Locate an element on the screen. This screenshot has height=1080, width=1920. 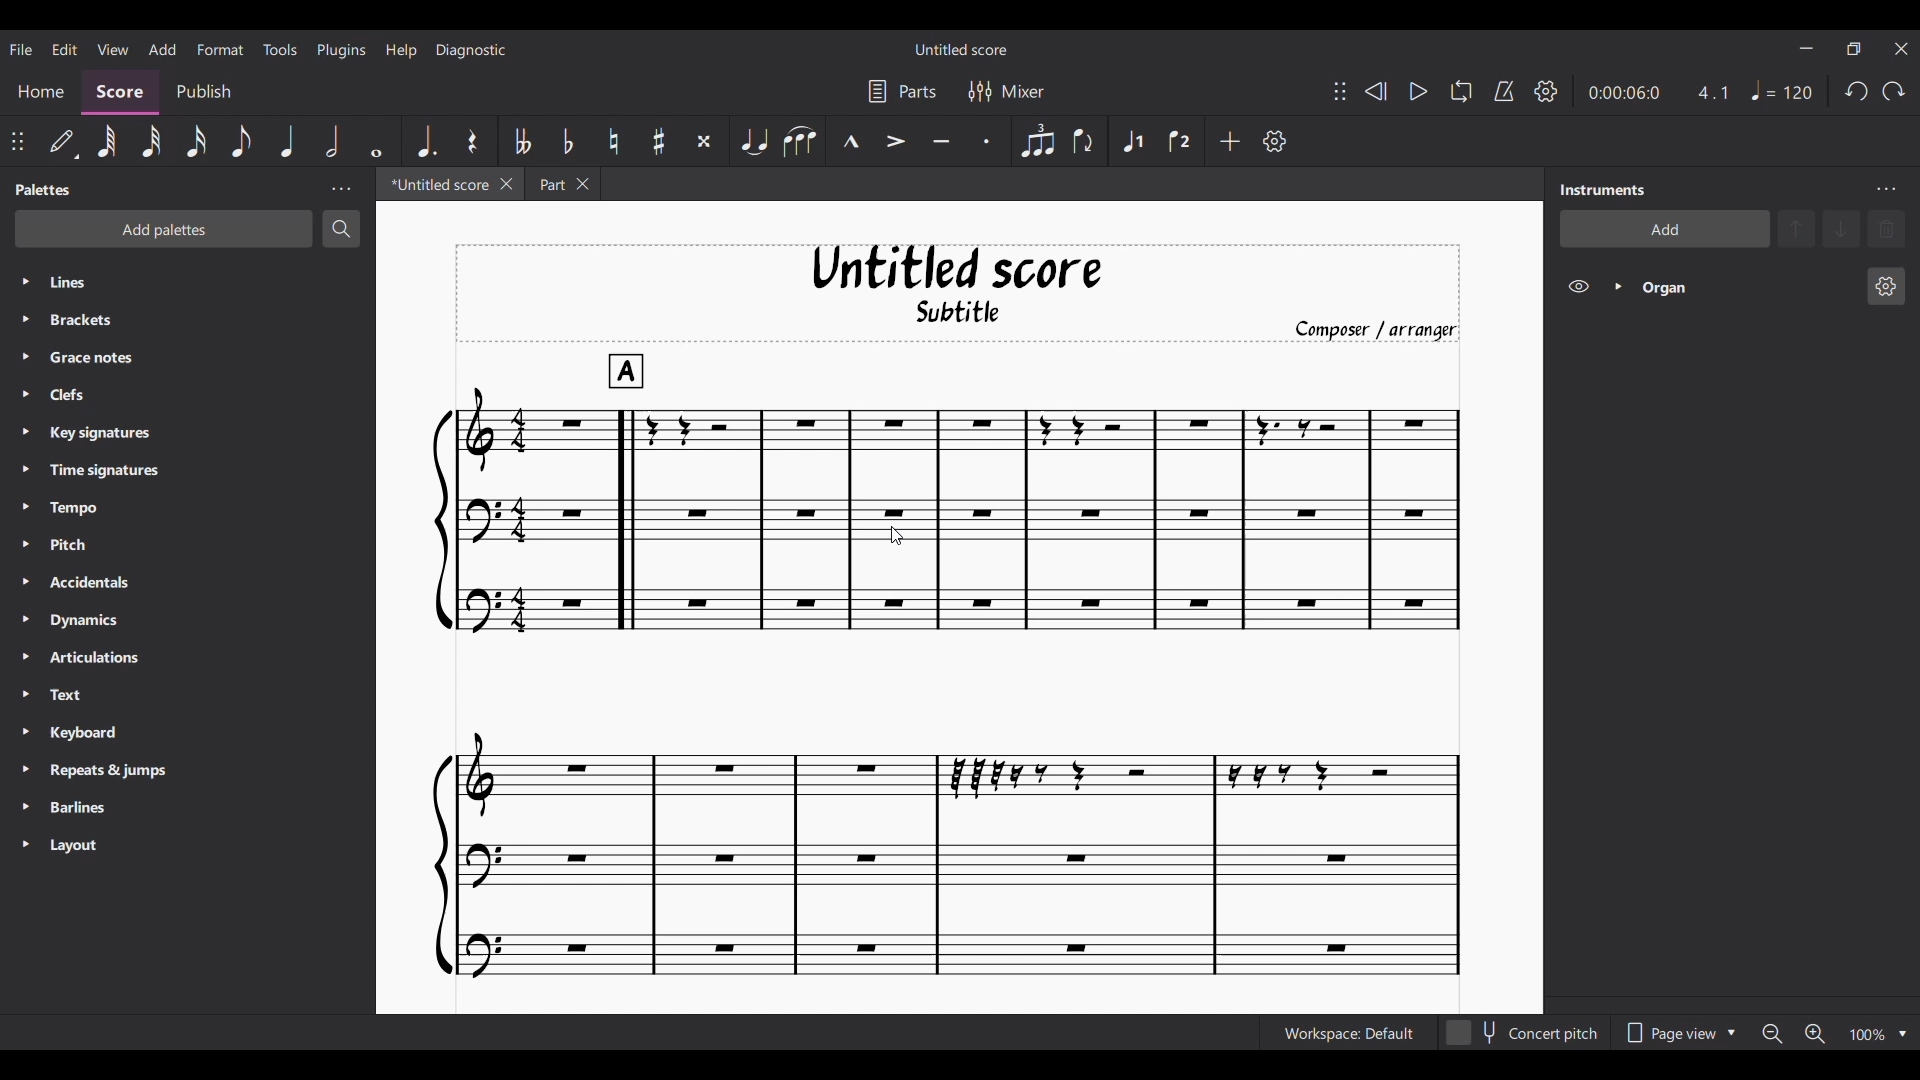
Augmentation dot is located at coordinates (426, 141).